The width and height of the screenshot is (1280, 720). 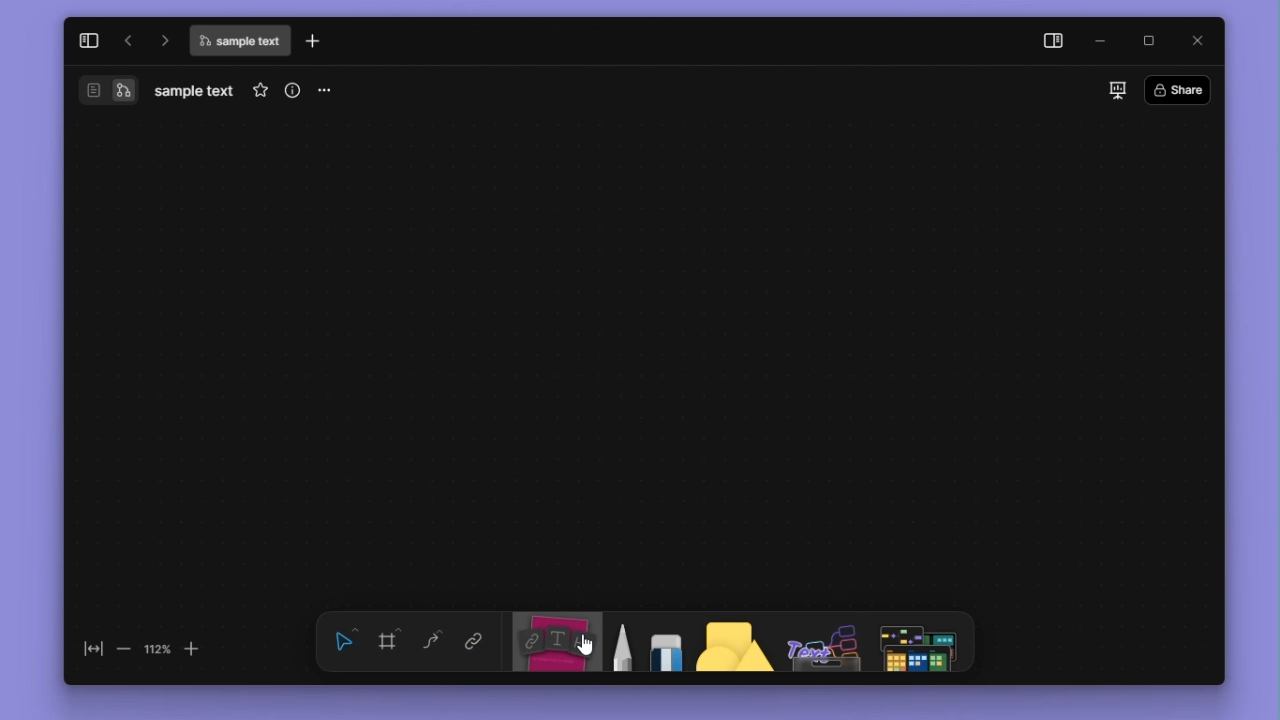 I want to click on file name, so click(x=239, y=41).